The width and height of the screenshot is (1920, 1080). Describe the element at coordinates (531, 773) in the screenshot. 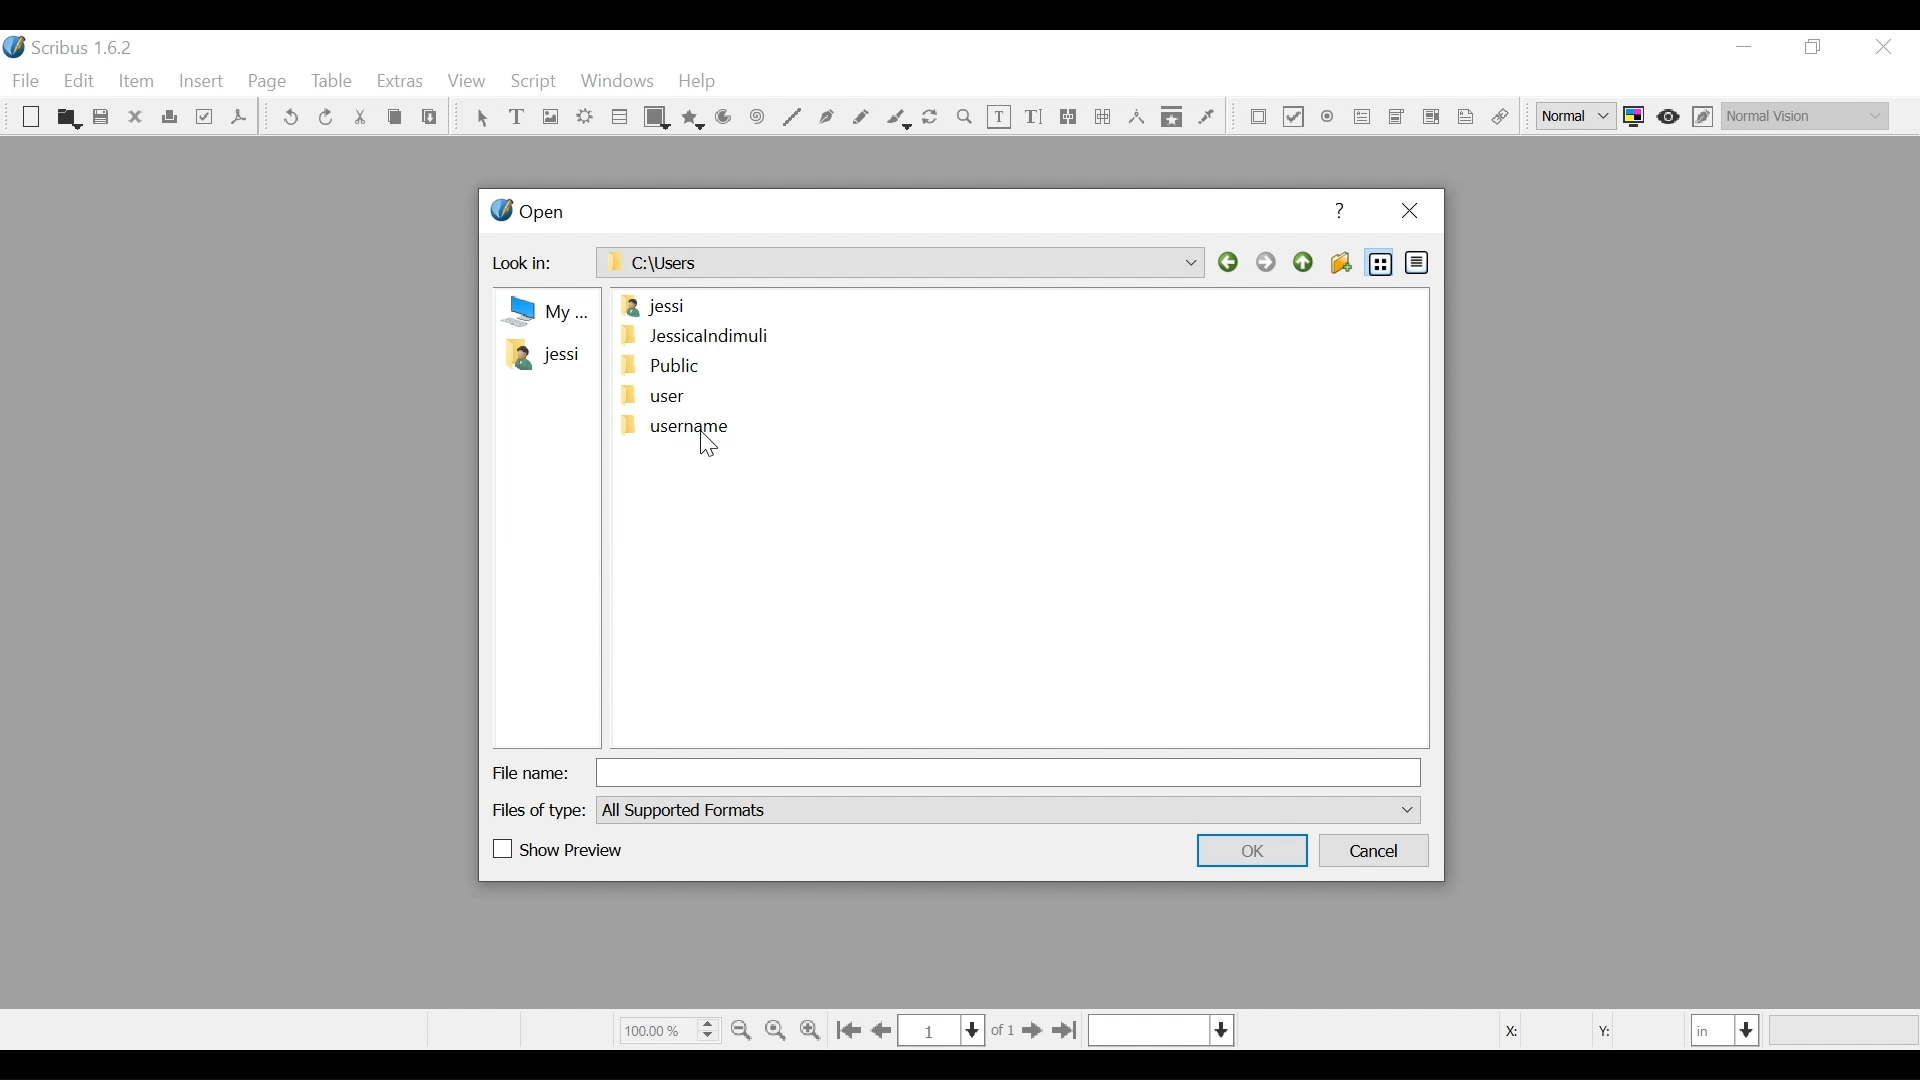

I see `File Name` at that location.